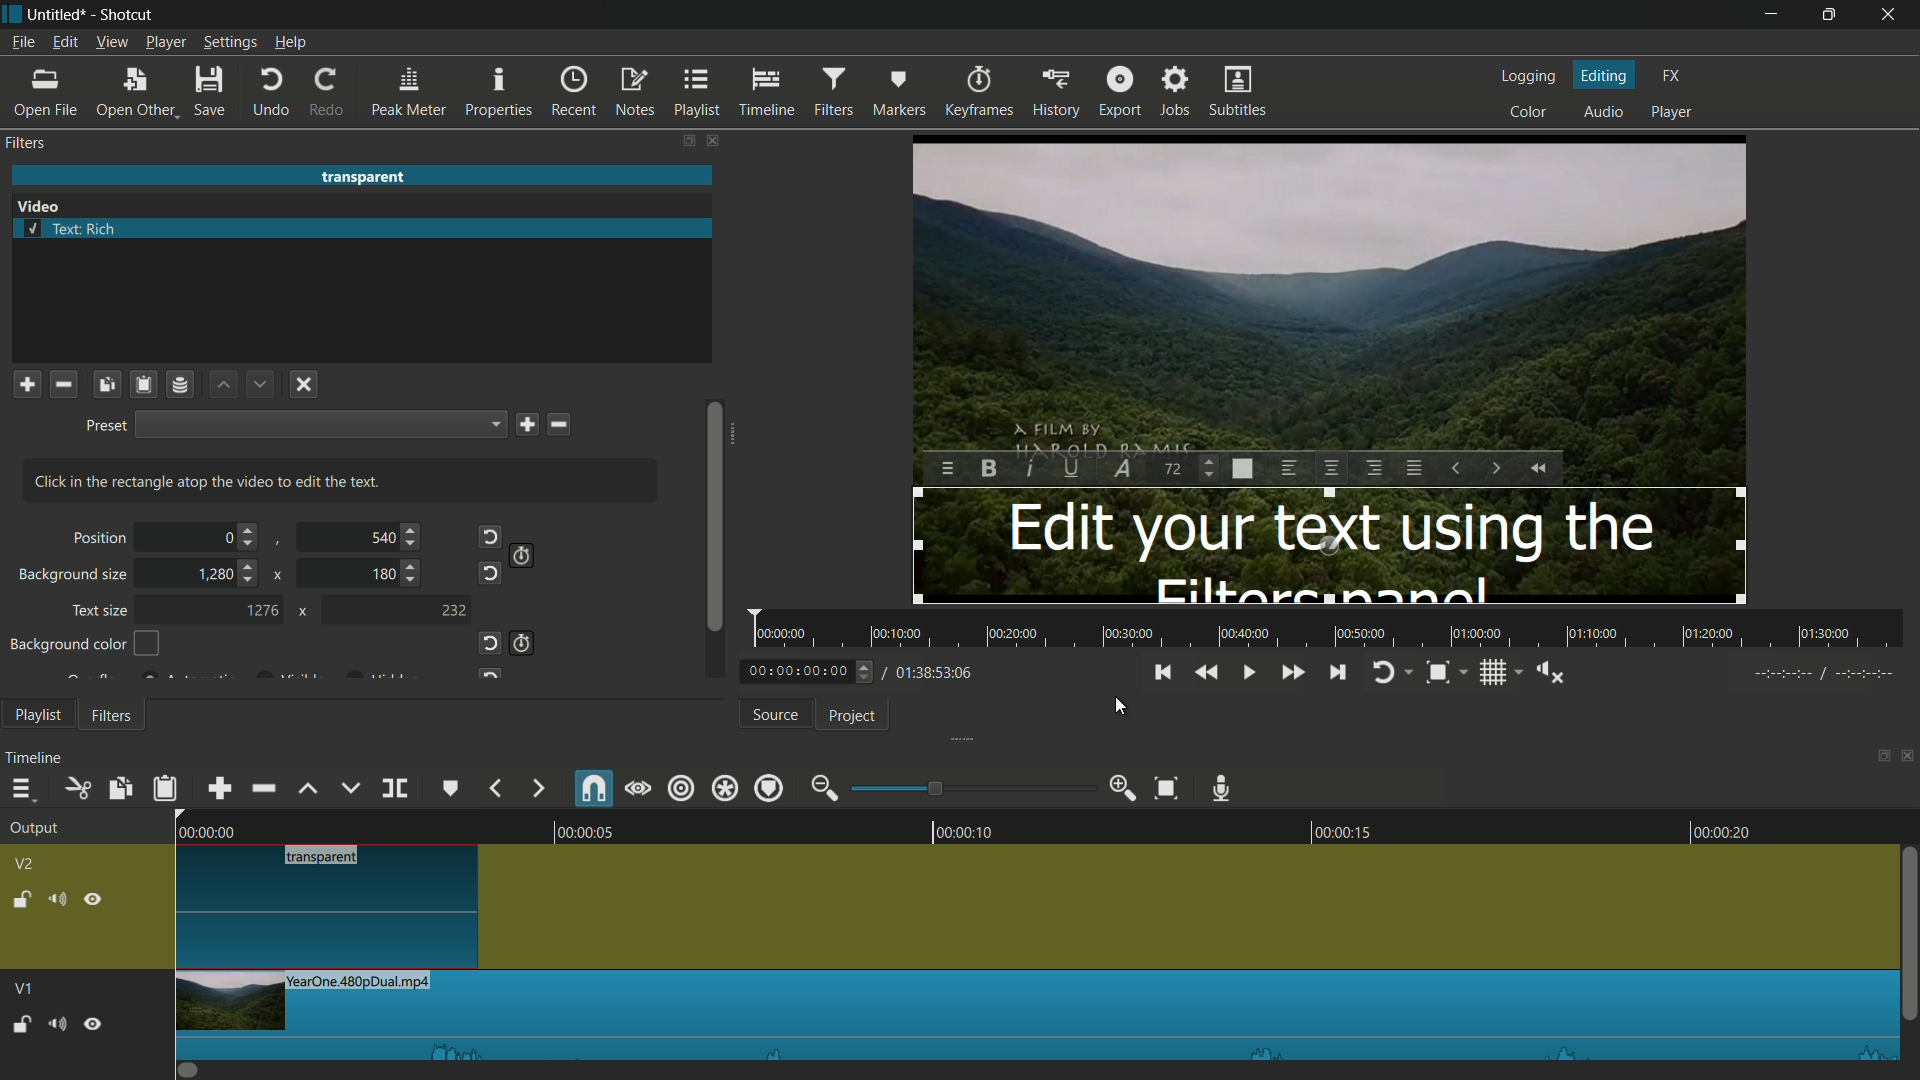 The height and width of the screenshot is (1080, 1920). I want to click on align center, so click(1331, 467).